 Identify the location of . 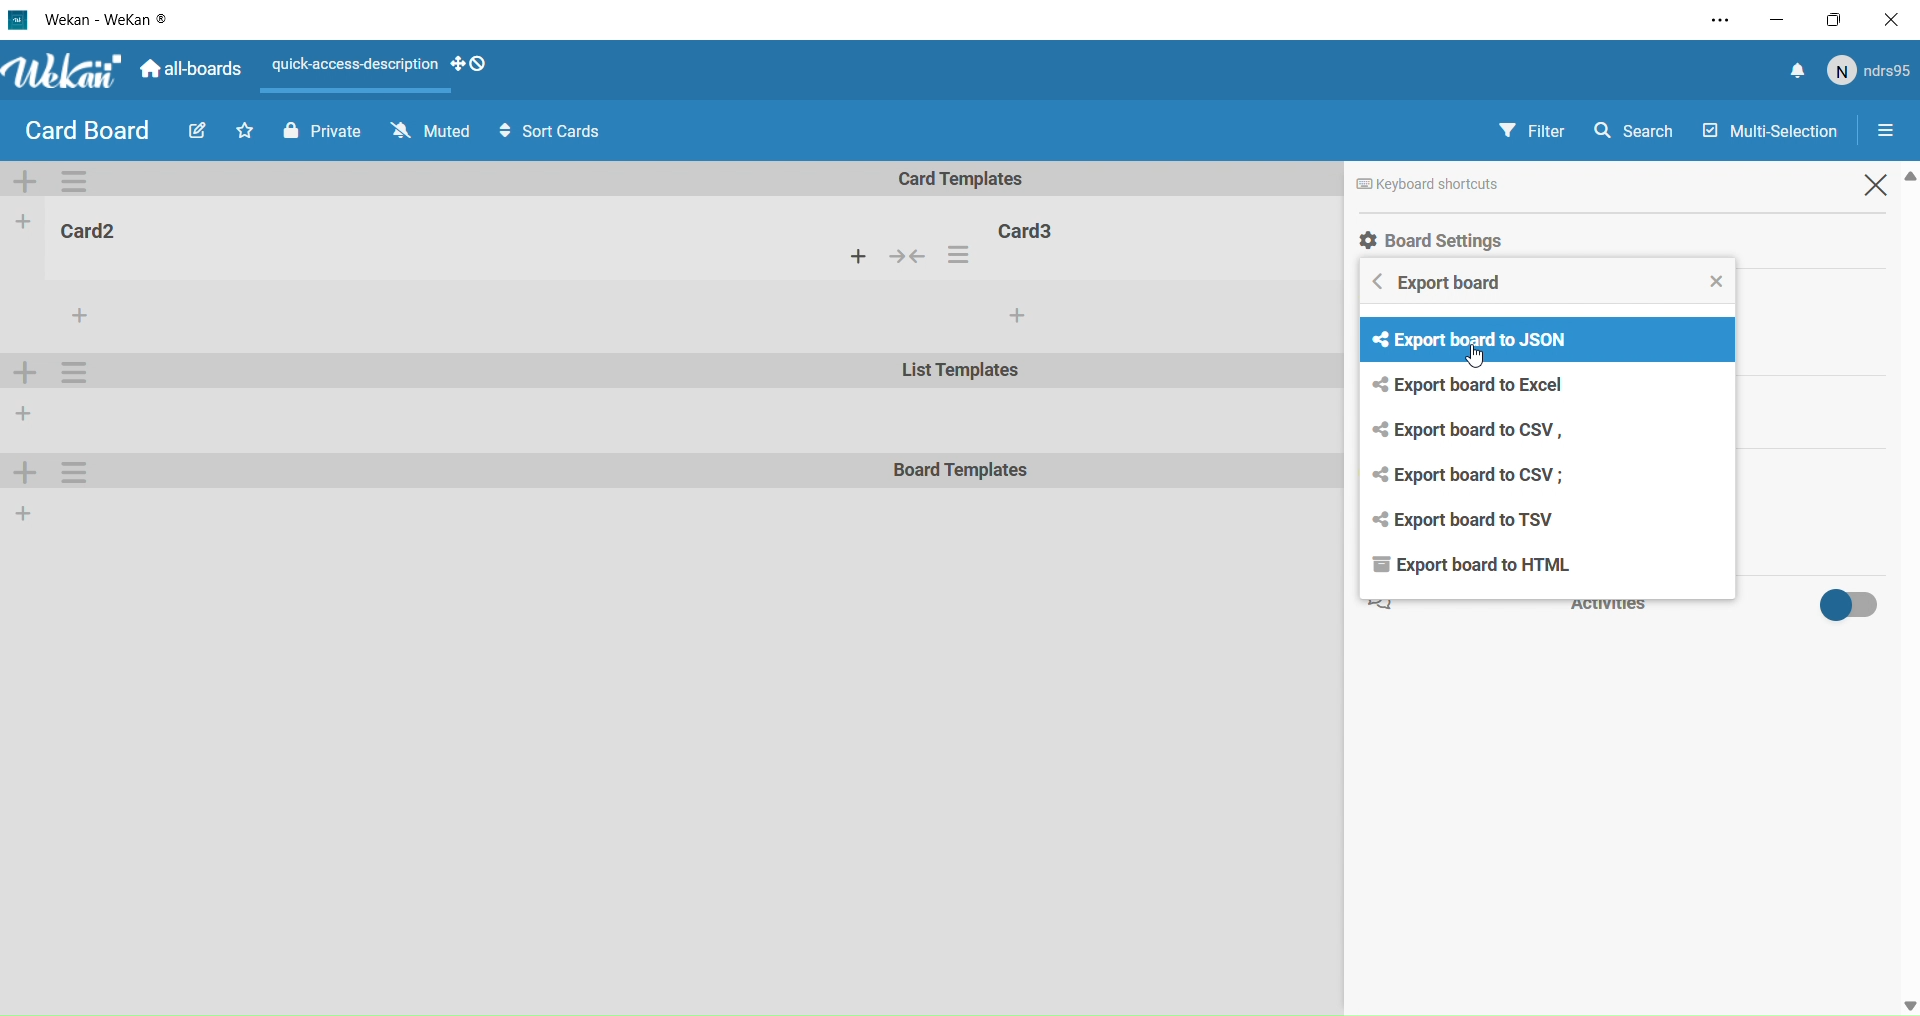
(72, 182).